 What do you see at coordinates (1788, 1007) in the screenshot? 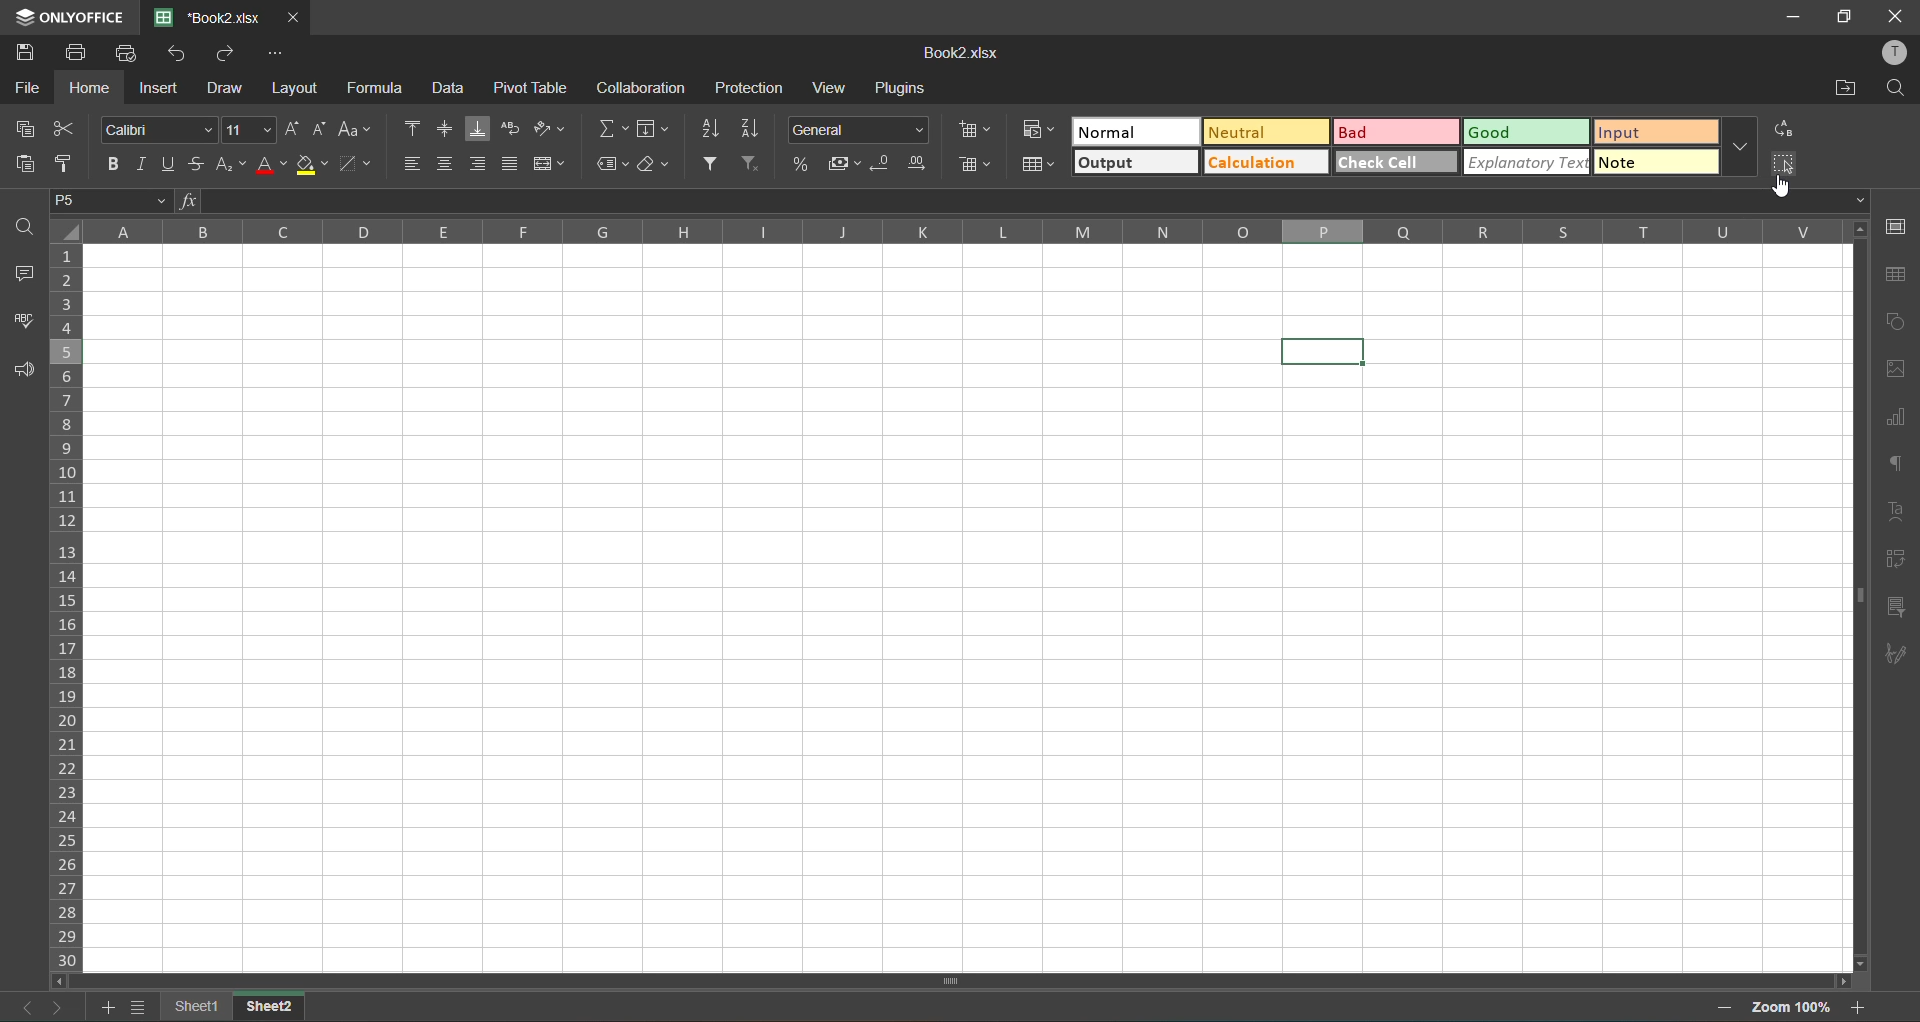
I see `zoom 100%` at bounding box center [1788, 1007].